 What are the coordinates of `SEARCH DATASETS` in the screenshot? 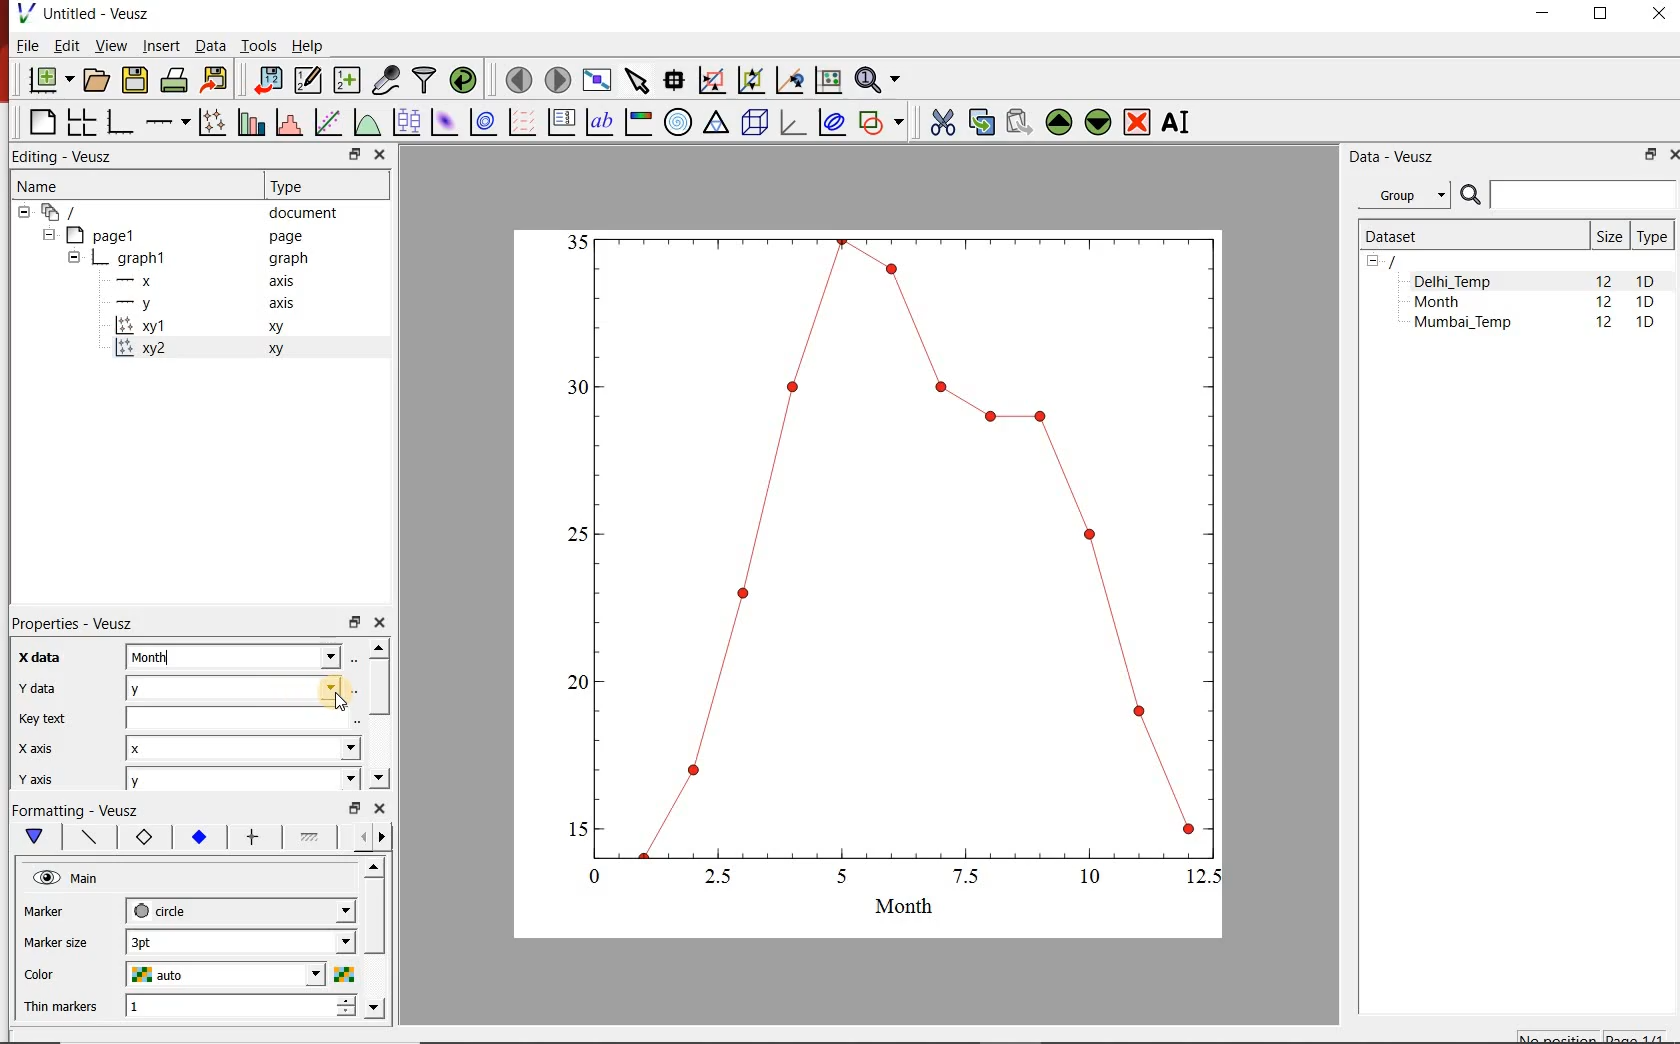 It's located at (1567, 196).